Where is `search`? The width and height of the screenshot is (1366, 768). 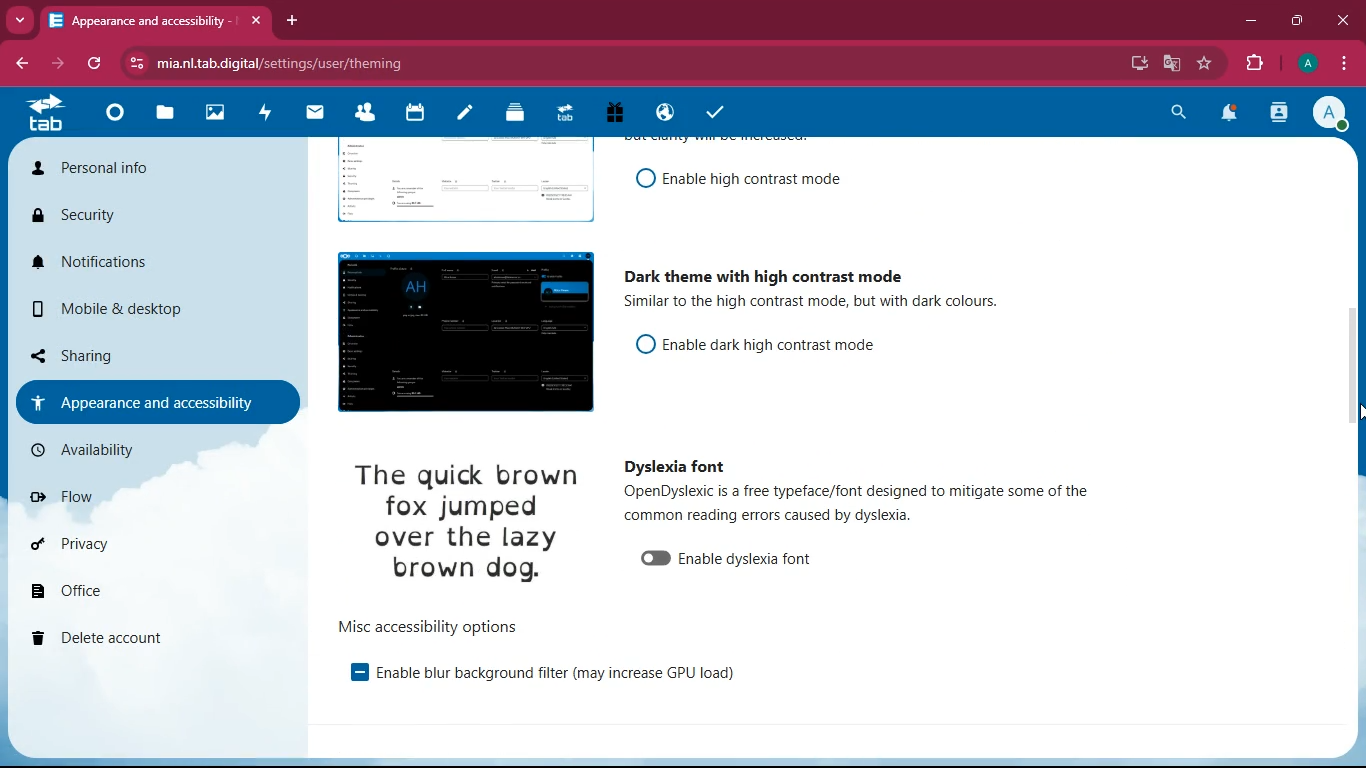 search is located at coordinates (1173, 114).